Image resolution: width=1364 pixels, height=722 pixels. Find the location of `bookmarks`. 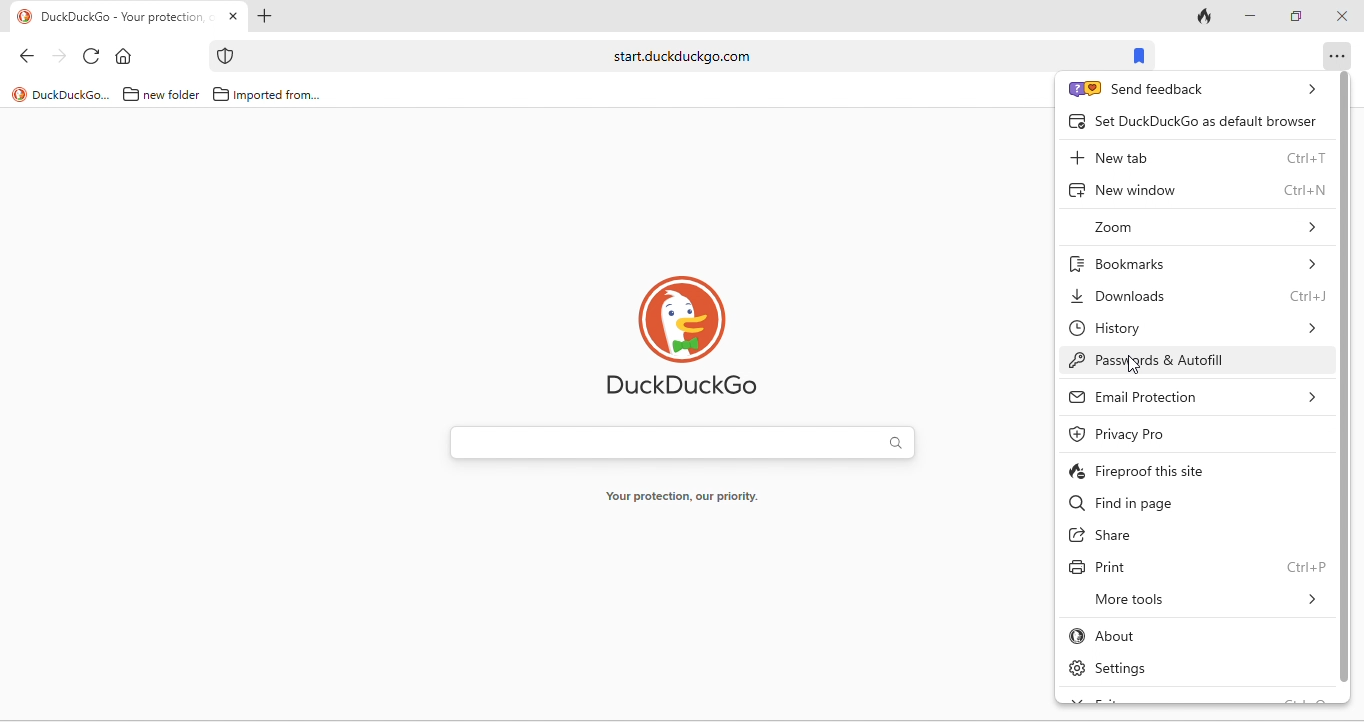

bookmarks is located at coordinates (1190, 267).